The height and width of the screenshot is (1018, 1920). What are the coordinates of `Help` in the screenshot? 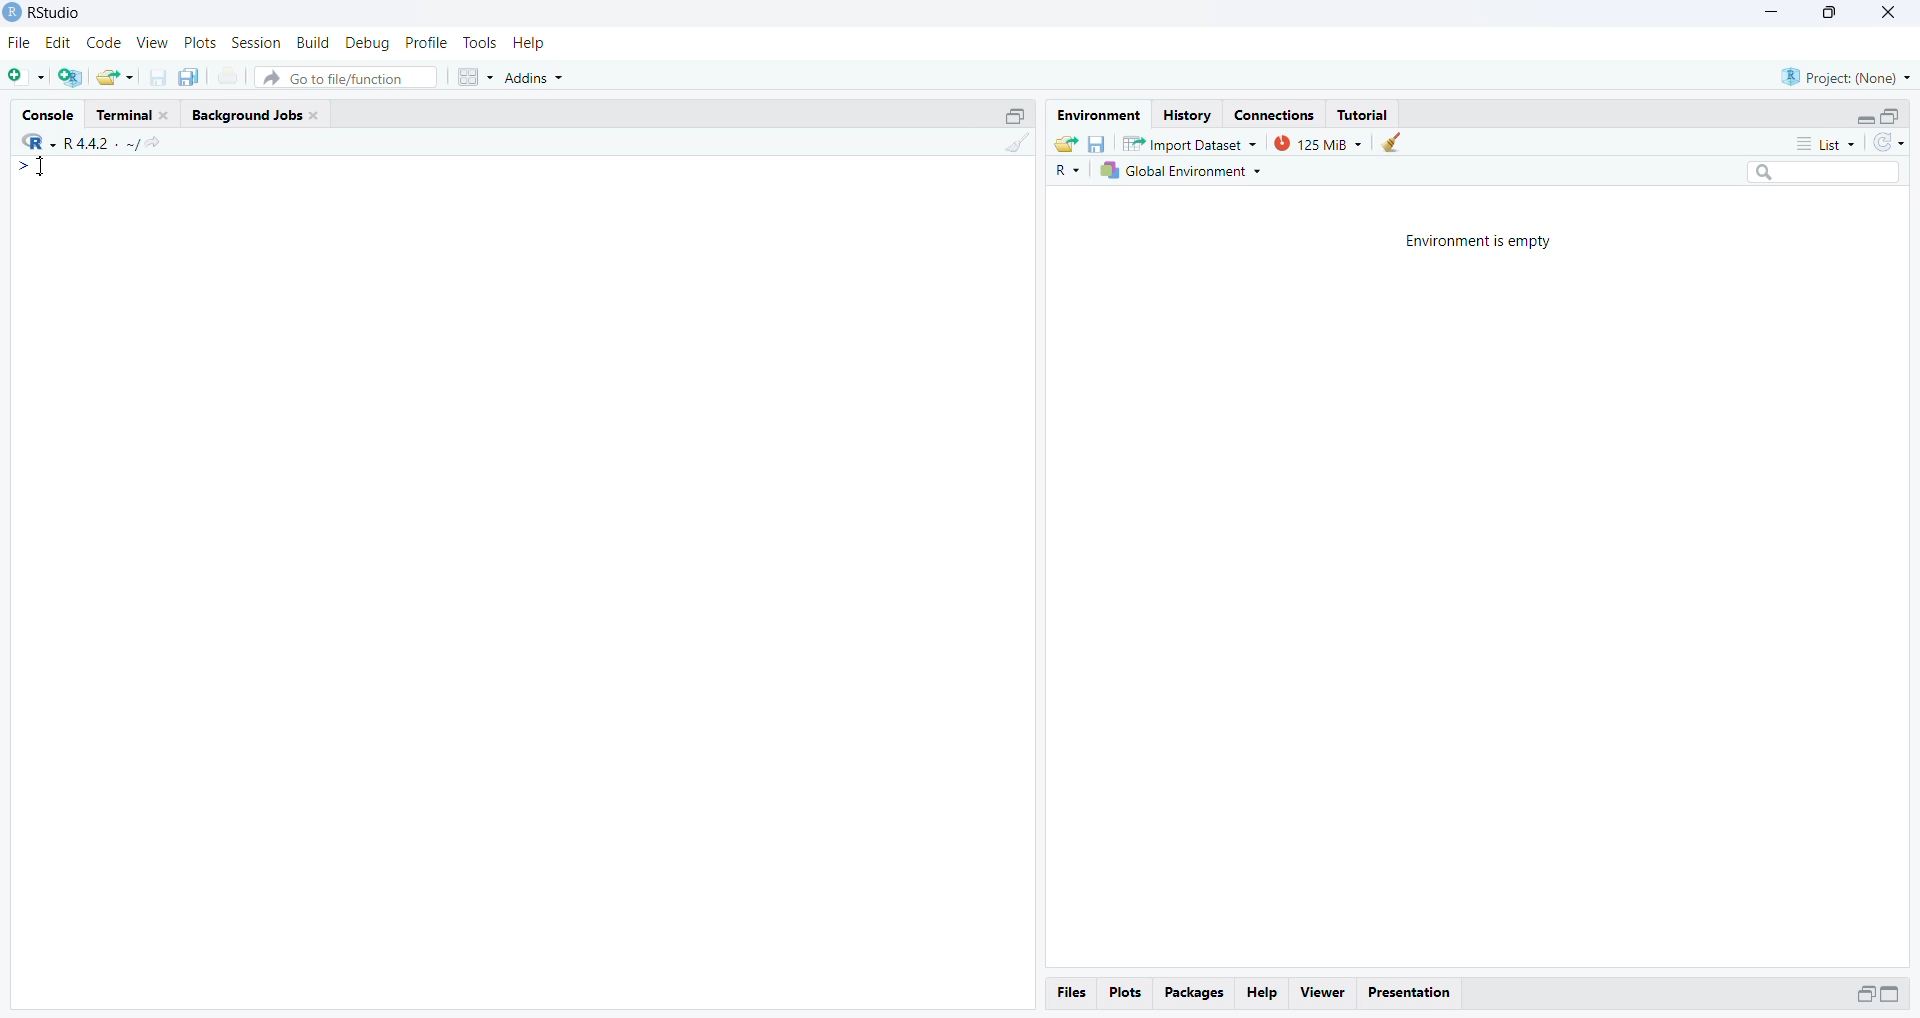 It's located at (528, 42).